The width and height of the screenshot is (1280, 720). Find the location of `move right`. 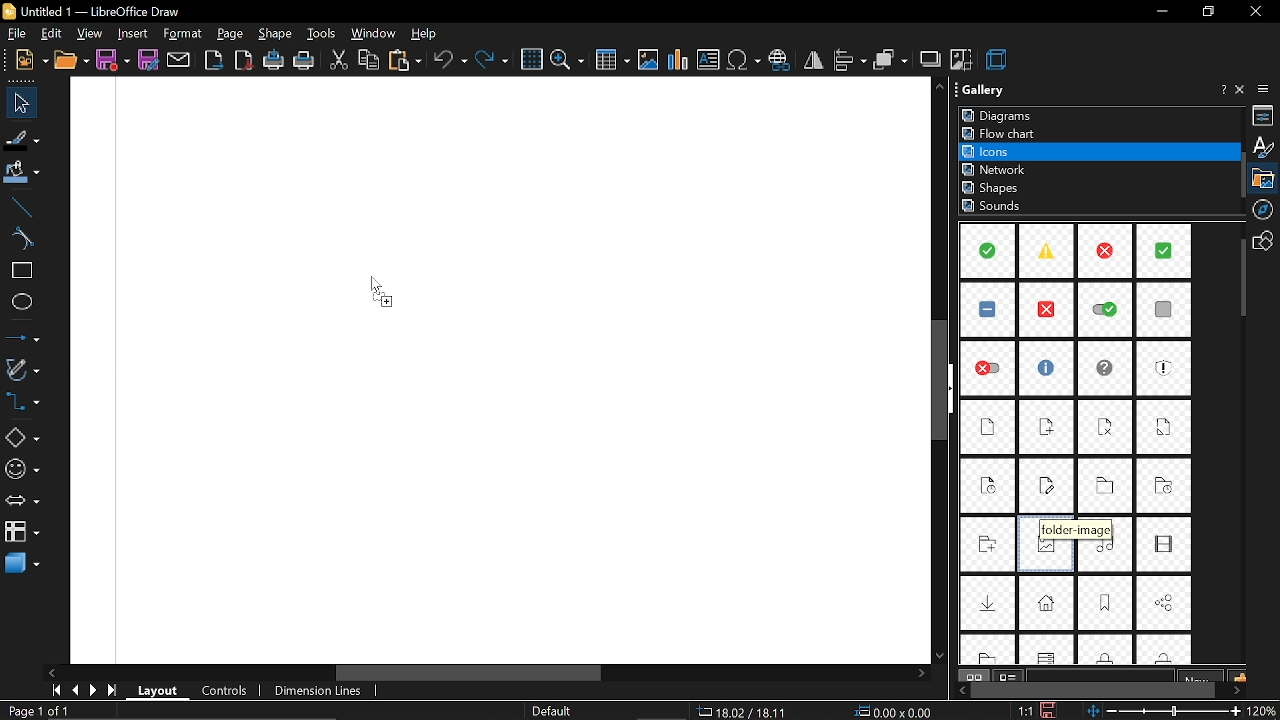

move right is located at coordinates (1237, 689).